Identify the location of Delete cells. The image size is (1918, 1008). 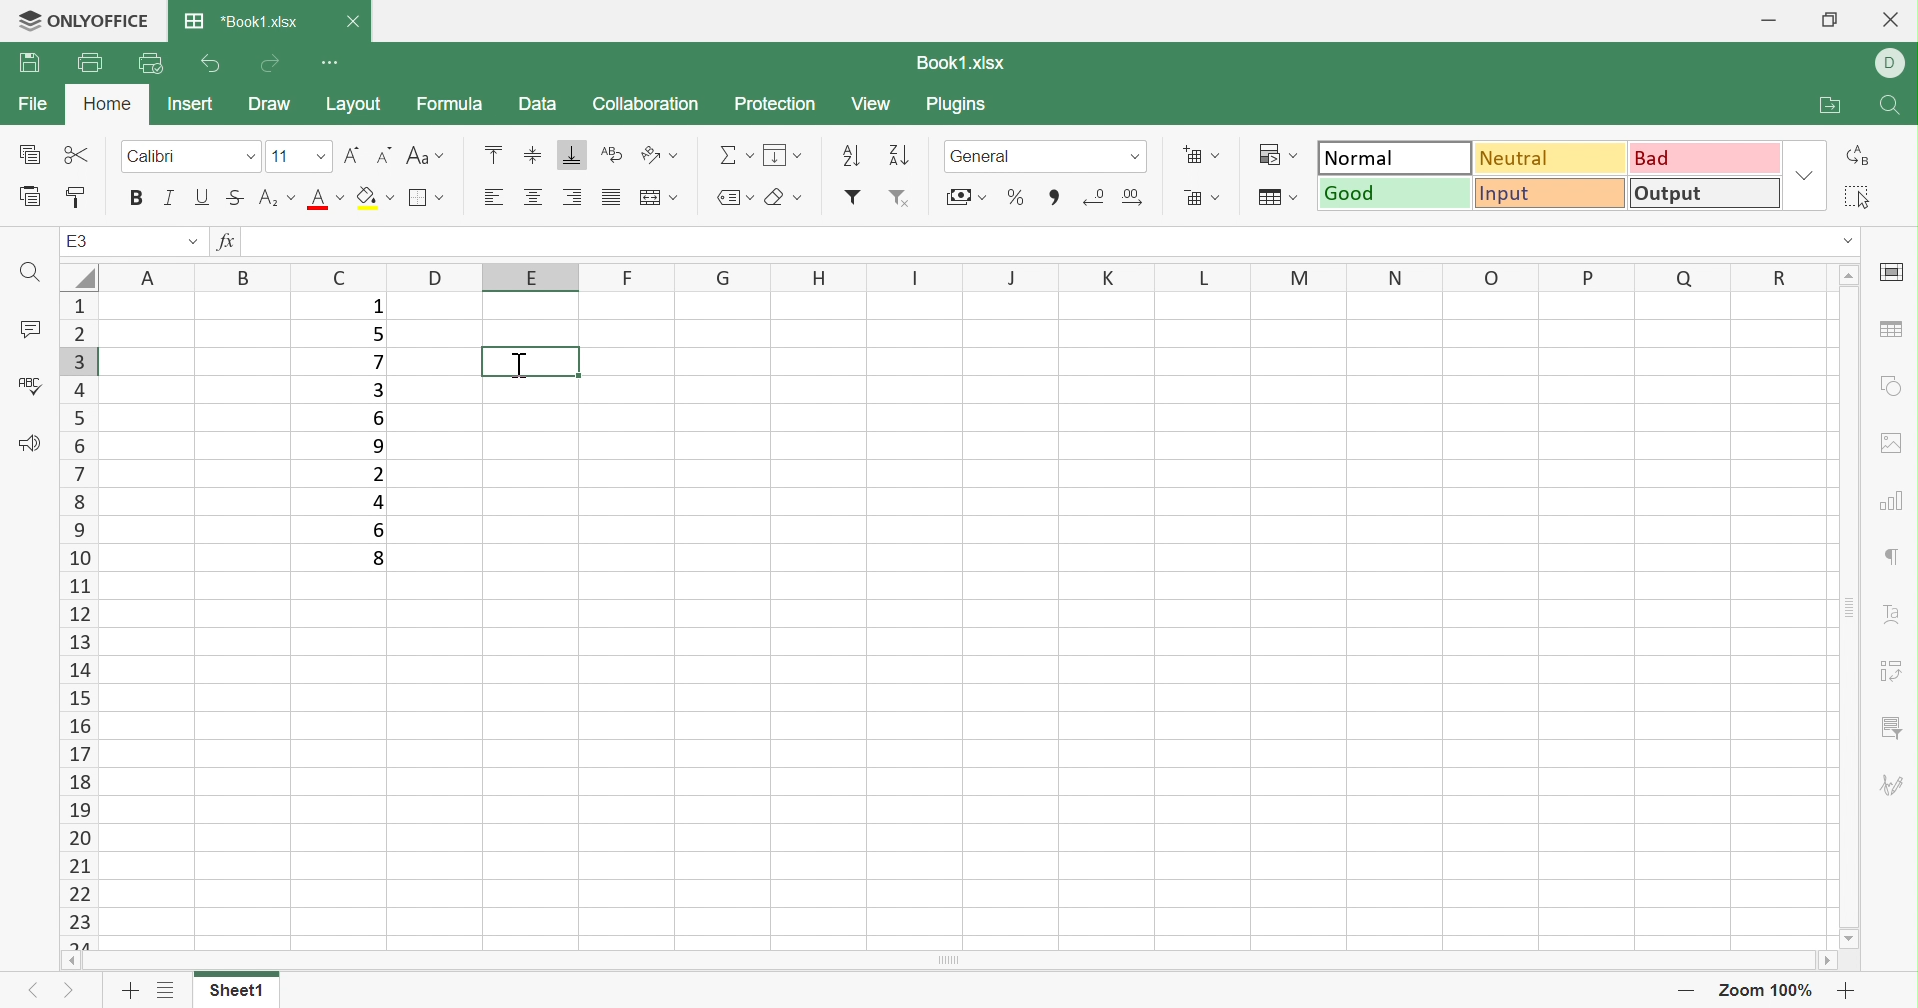
(1205, 197).